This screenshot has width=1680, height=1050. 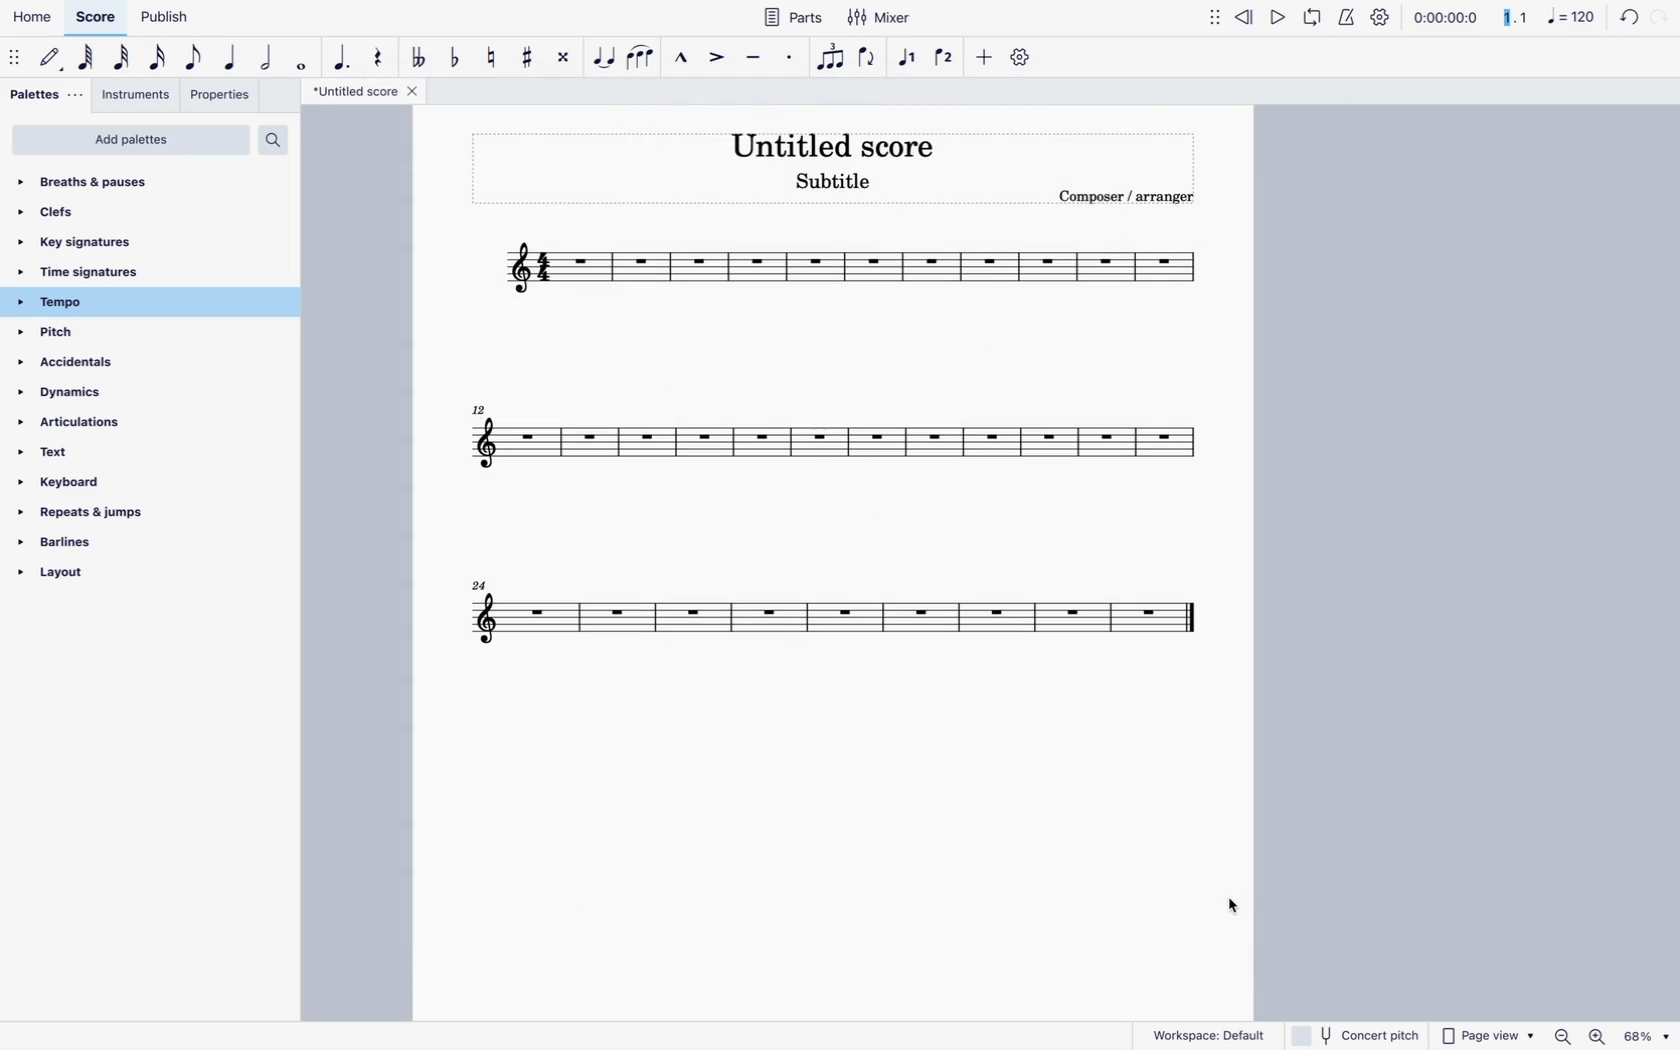 What do you see at coordinates (566, 60) in the screenshot?
I see `toggle double sharp` at bounding box center [566, 60].